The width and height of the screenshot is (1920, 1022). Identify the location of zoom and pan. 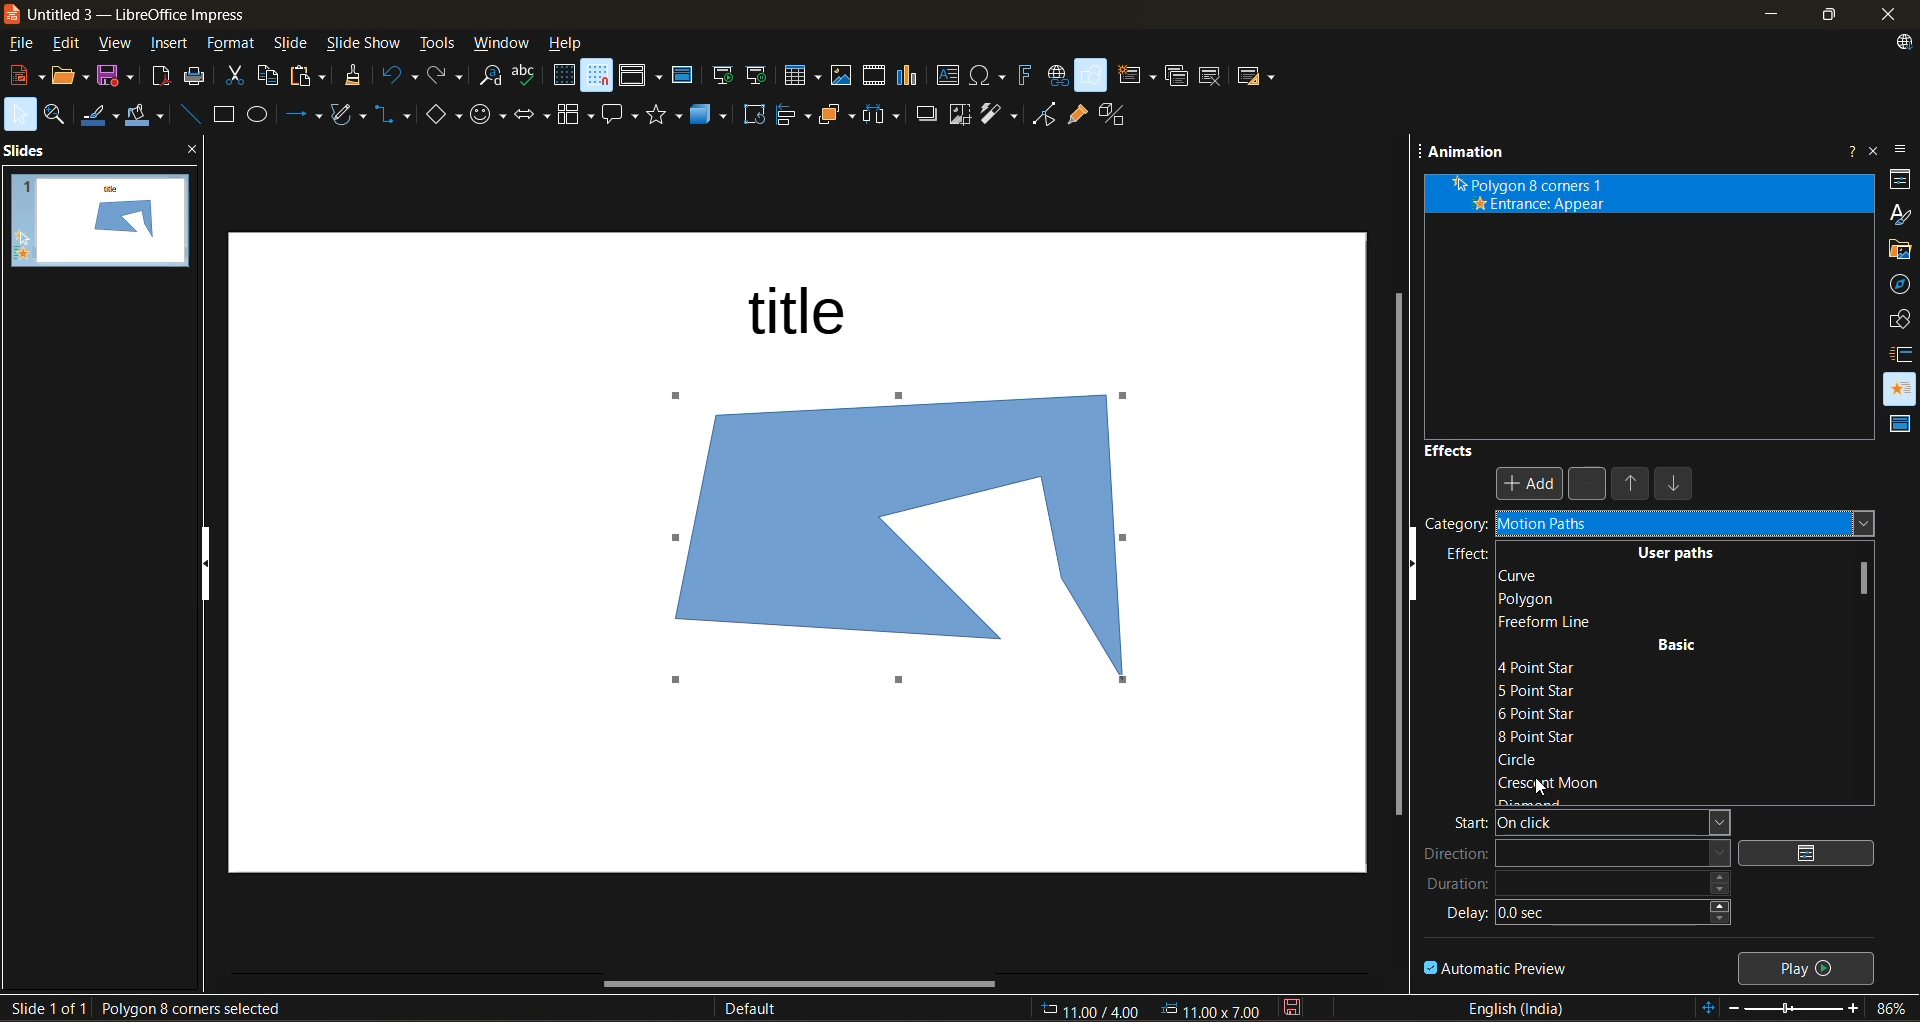
(63, 114).